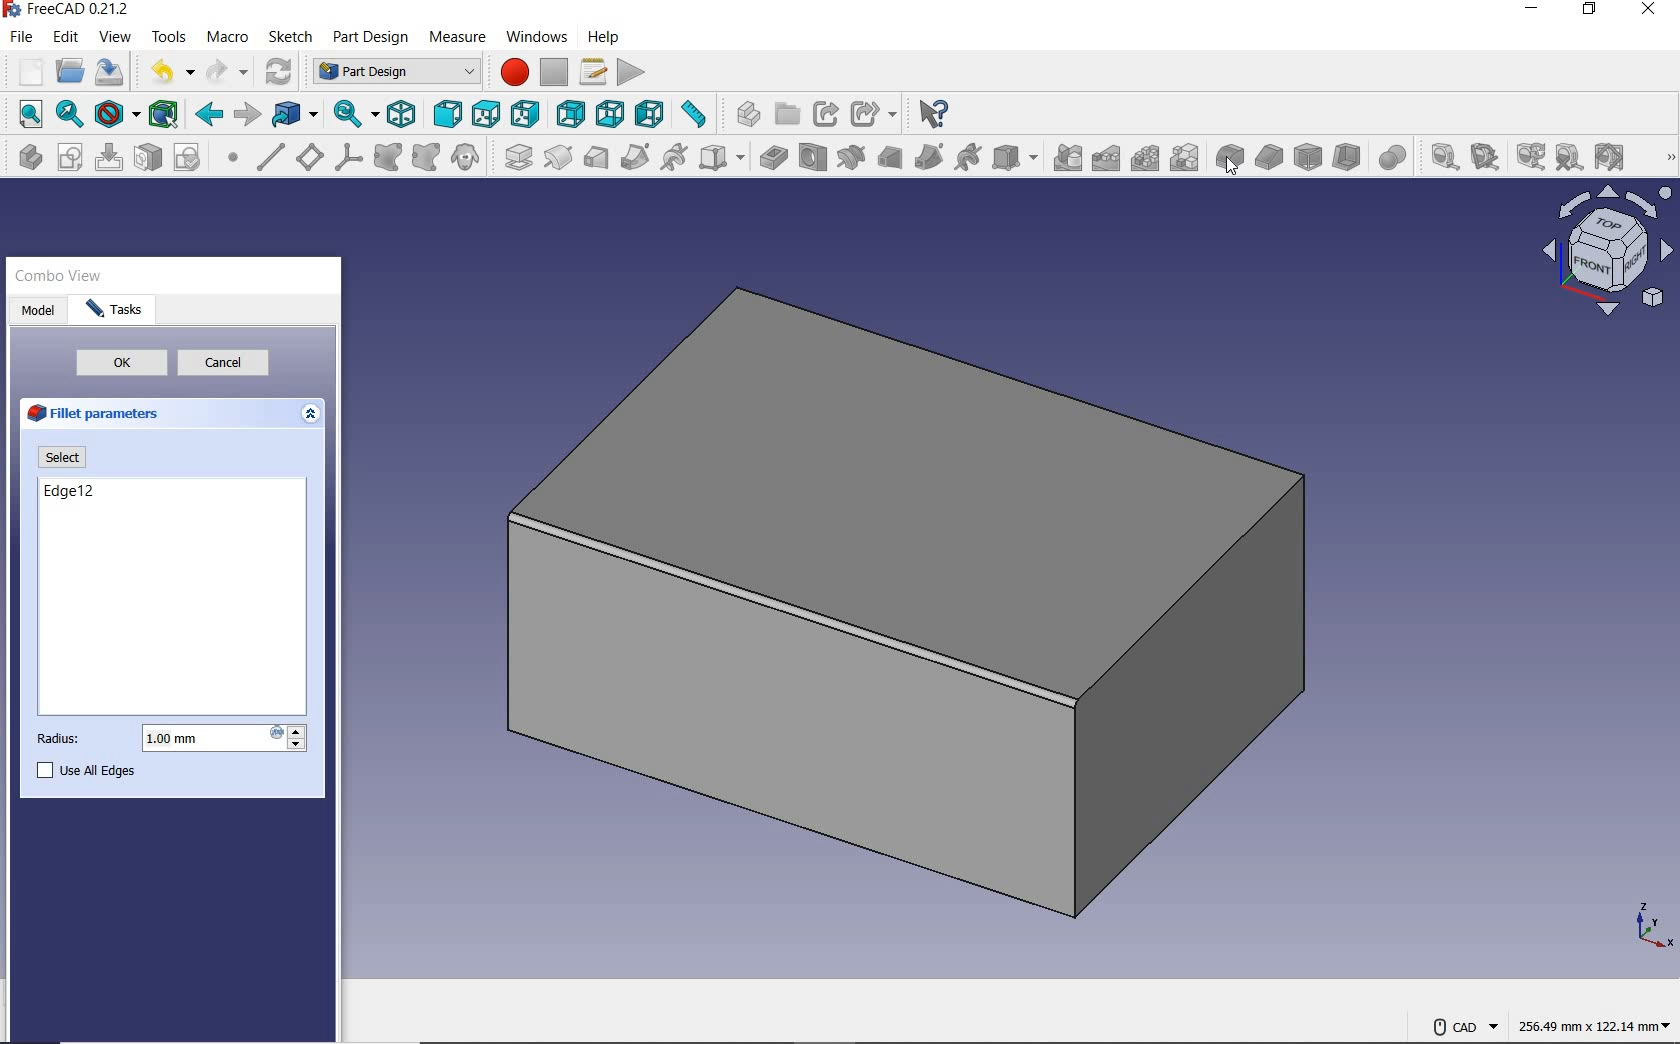 This screenshot has width=1680, height=1044. Describe the element at coordinates (675, 157) in the screenshot. I see `additive helix` at that location.